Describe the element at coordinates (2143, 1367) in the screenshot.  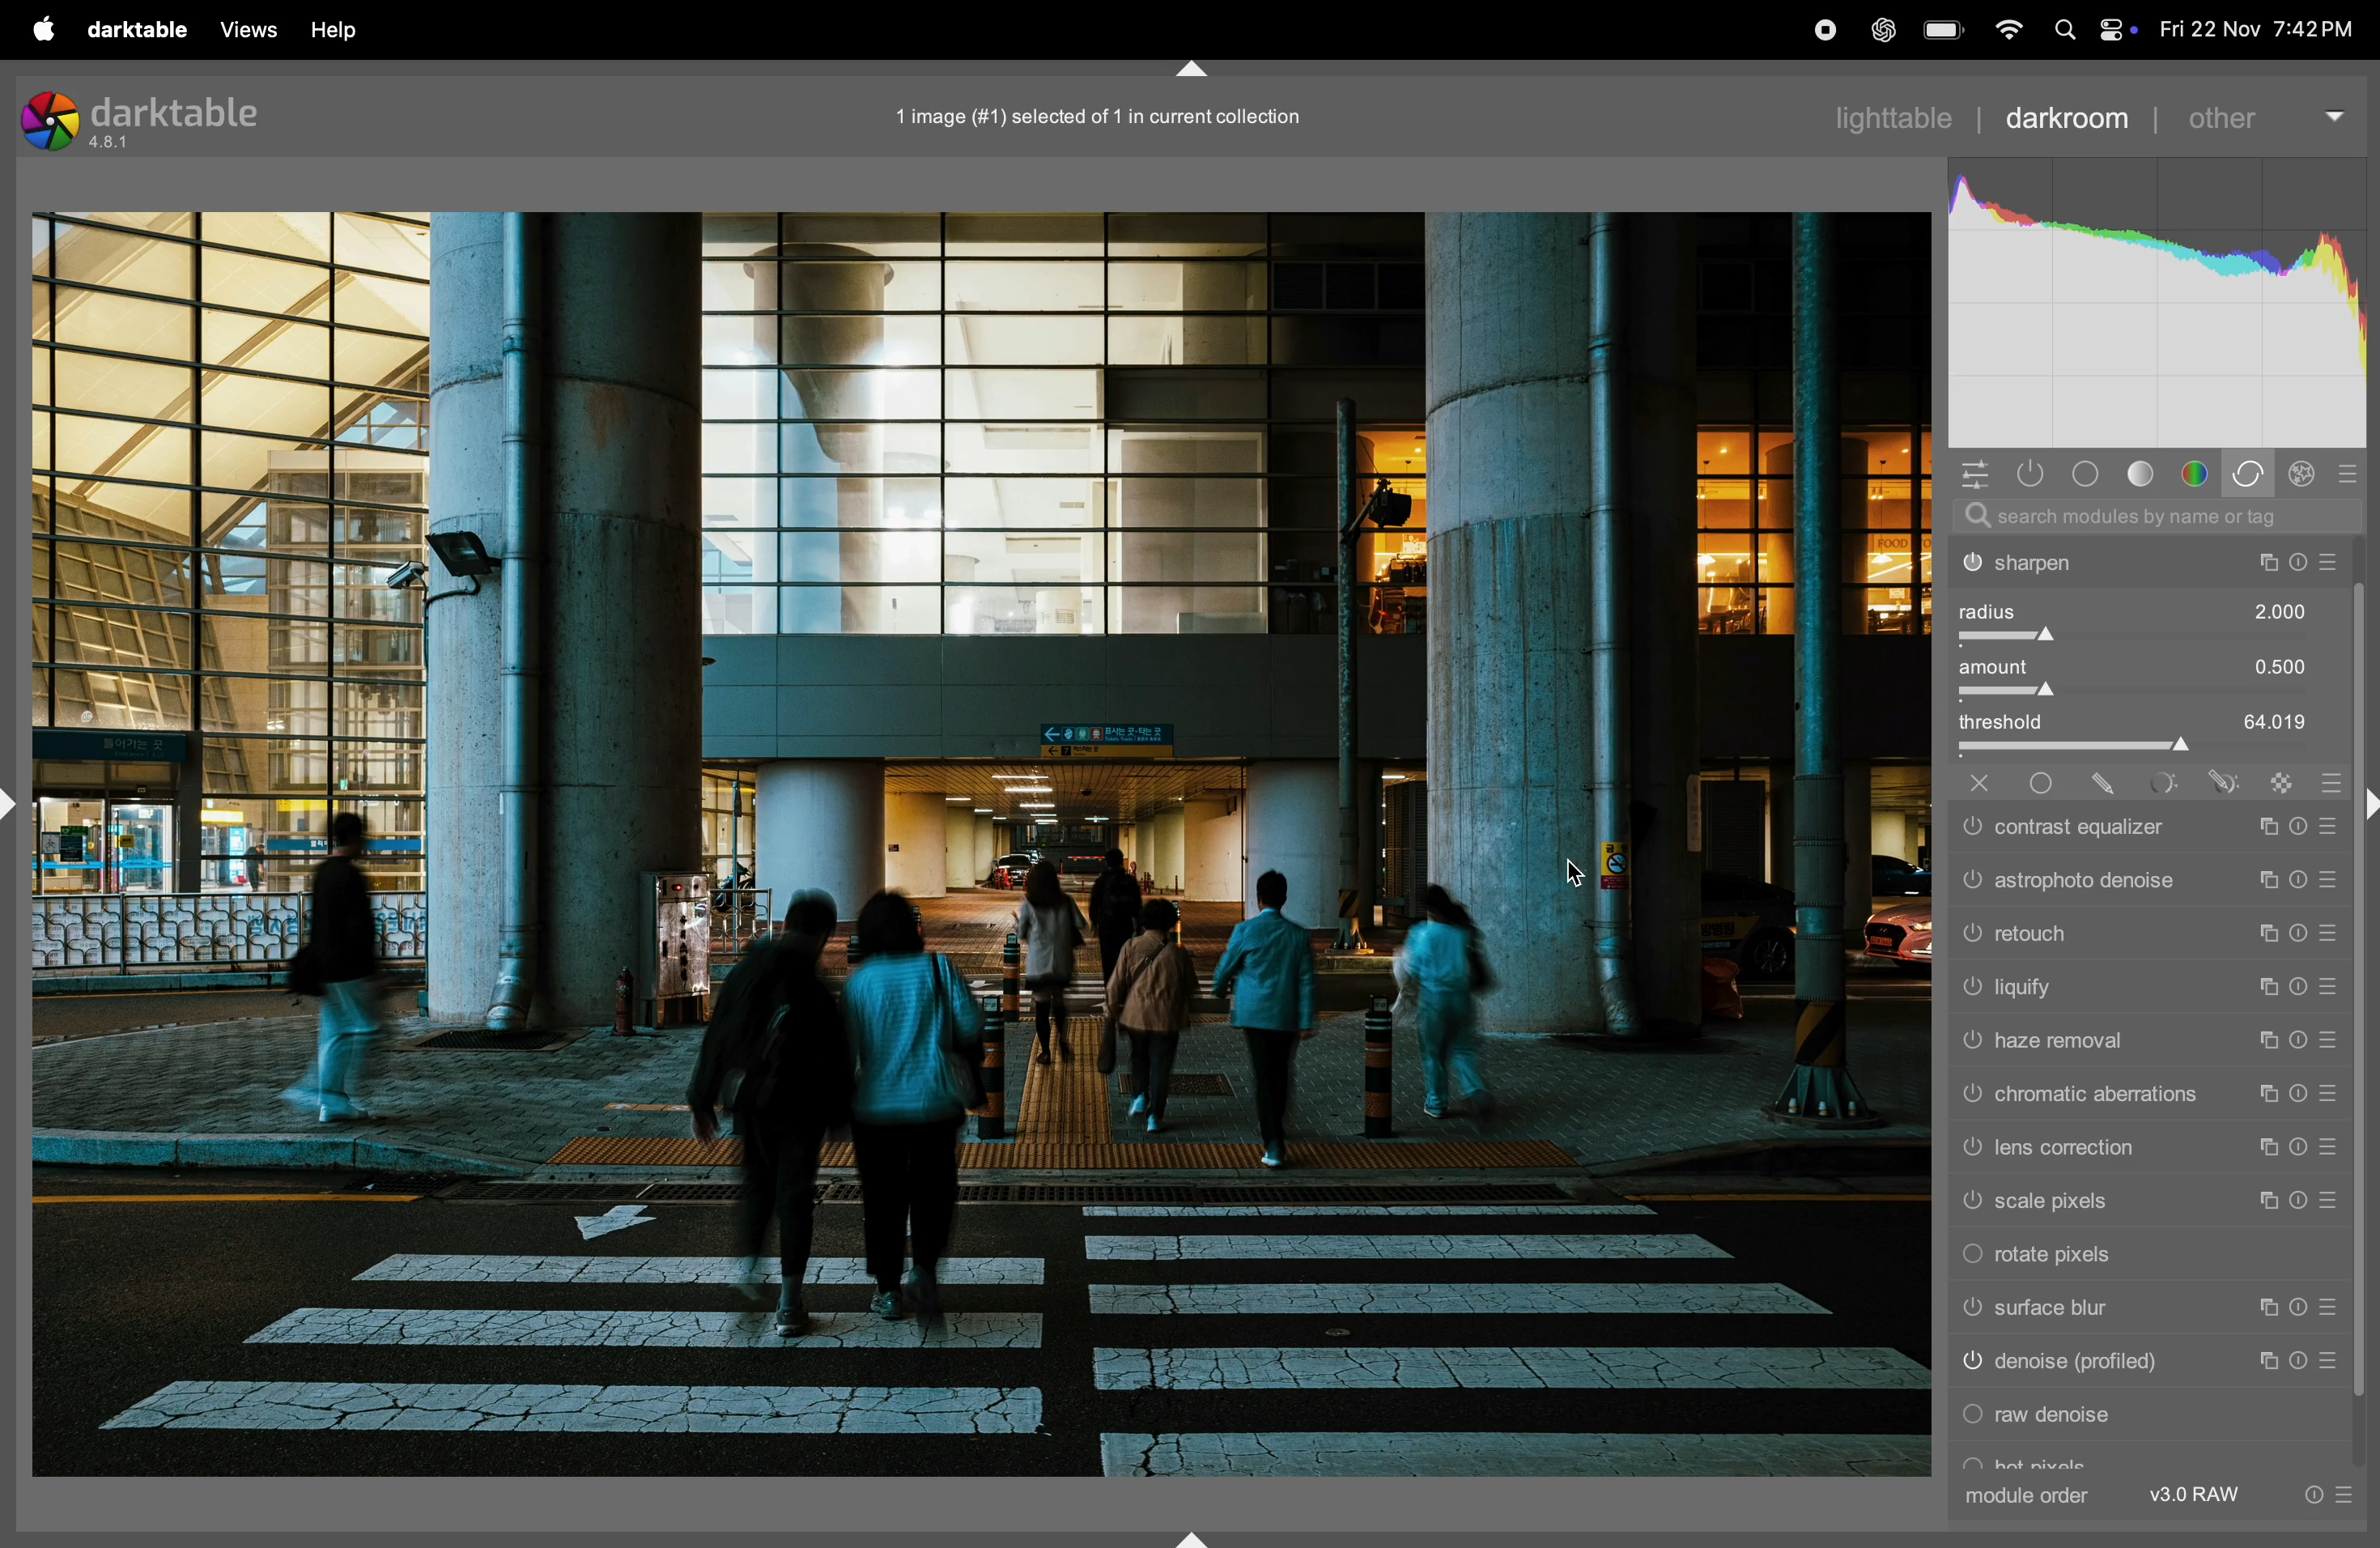
I see `denoise profile` at that location.